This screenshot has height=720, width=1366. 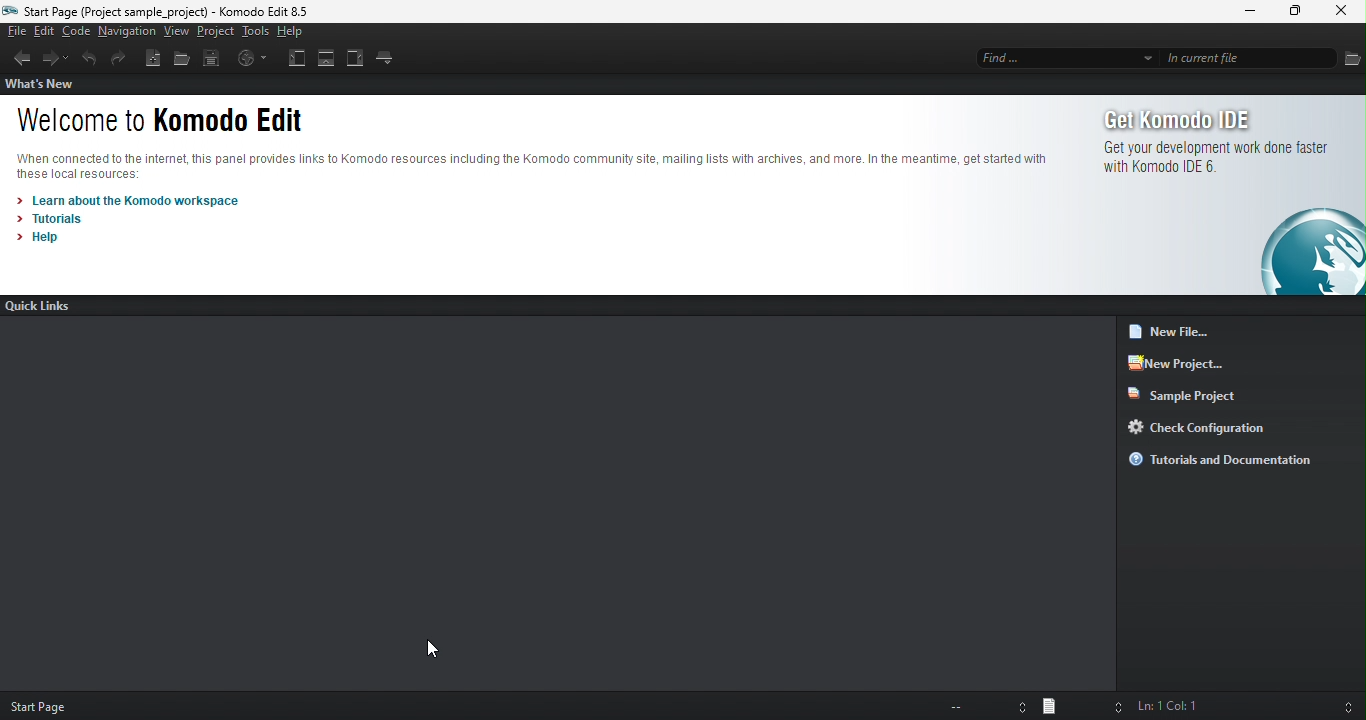 What do you see at coordinates (1220, 158) in the screenshot?
I see `get your development work done faster with komodo ide 6` at bounding box center [1220, 158].